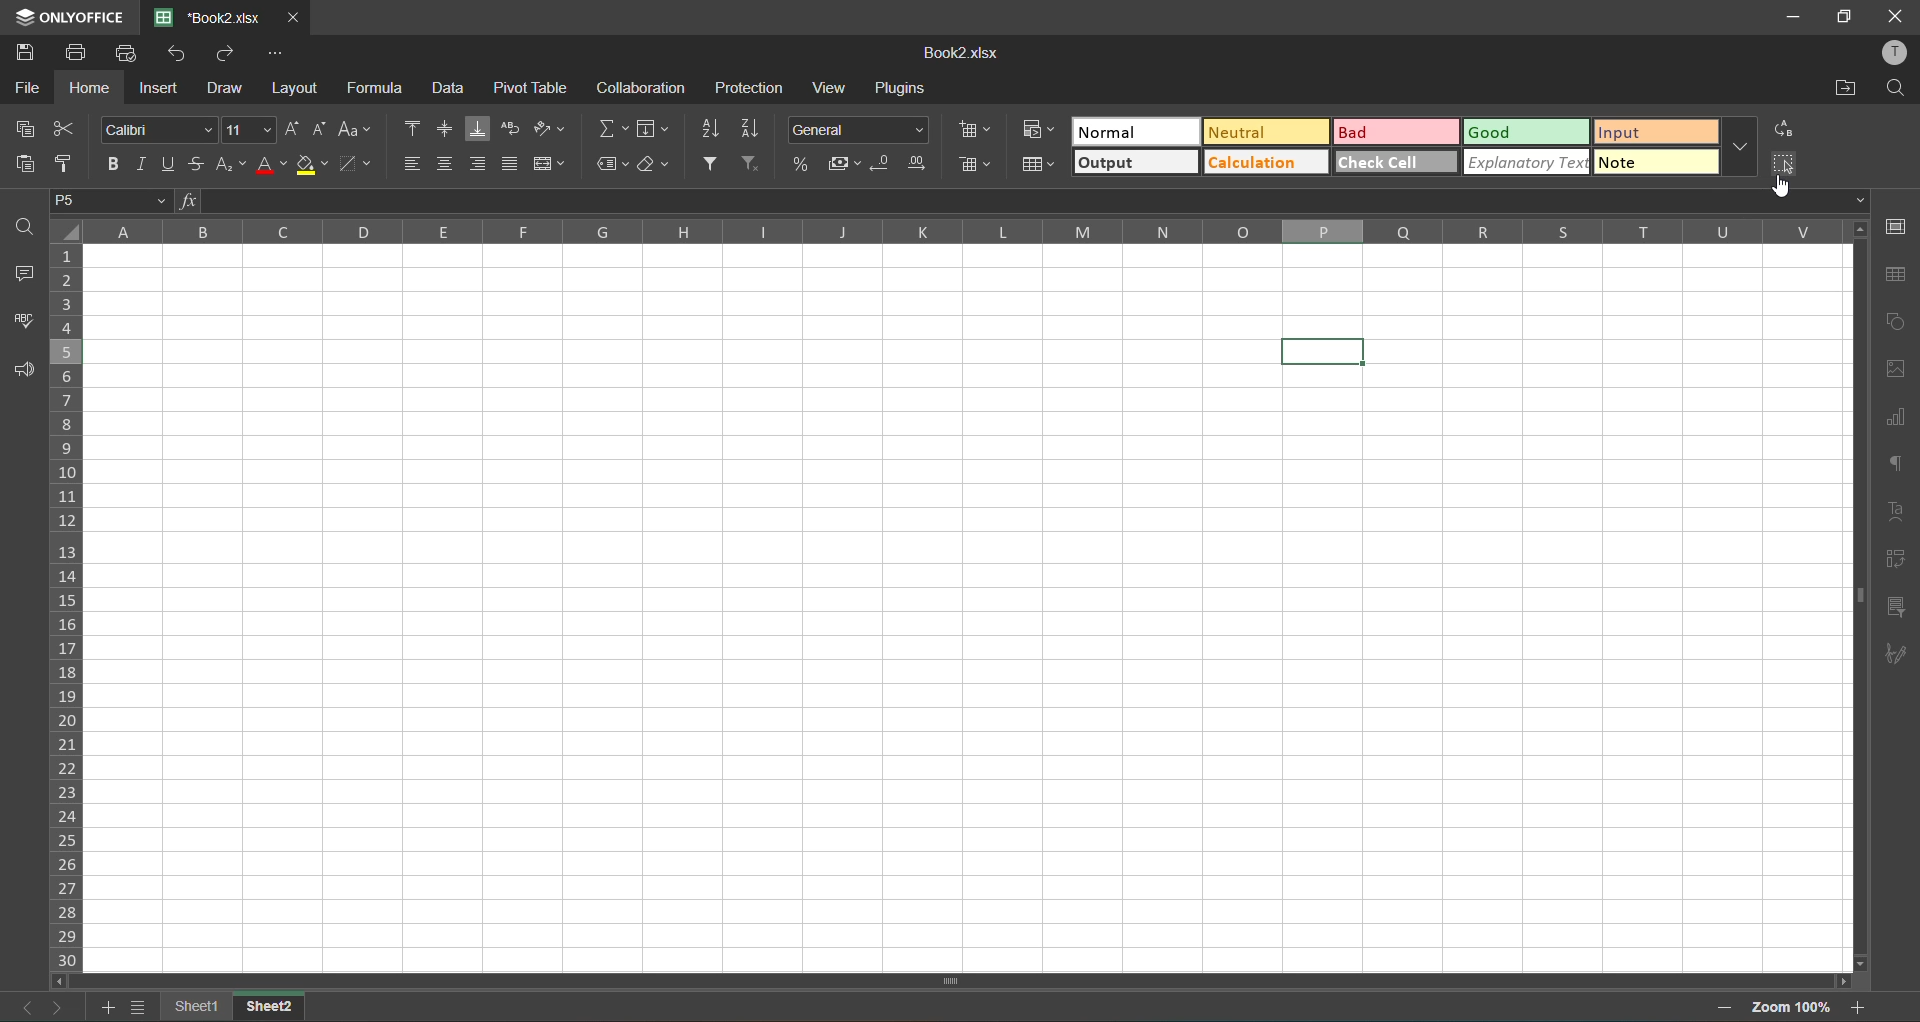 The image size is (1920, 1022). What do you see at coordinates (1897, 321) in the screenshot?
I see `shapes` at bounding box center [1897, 321].